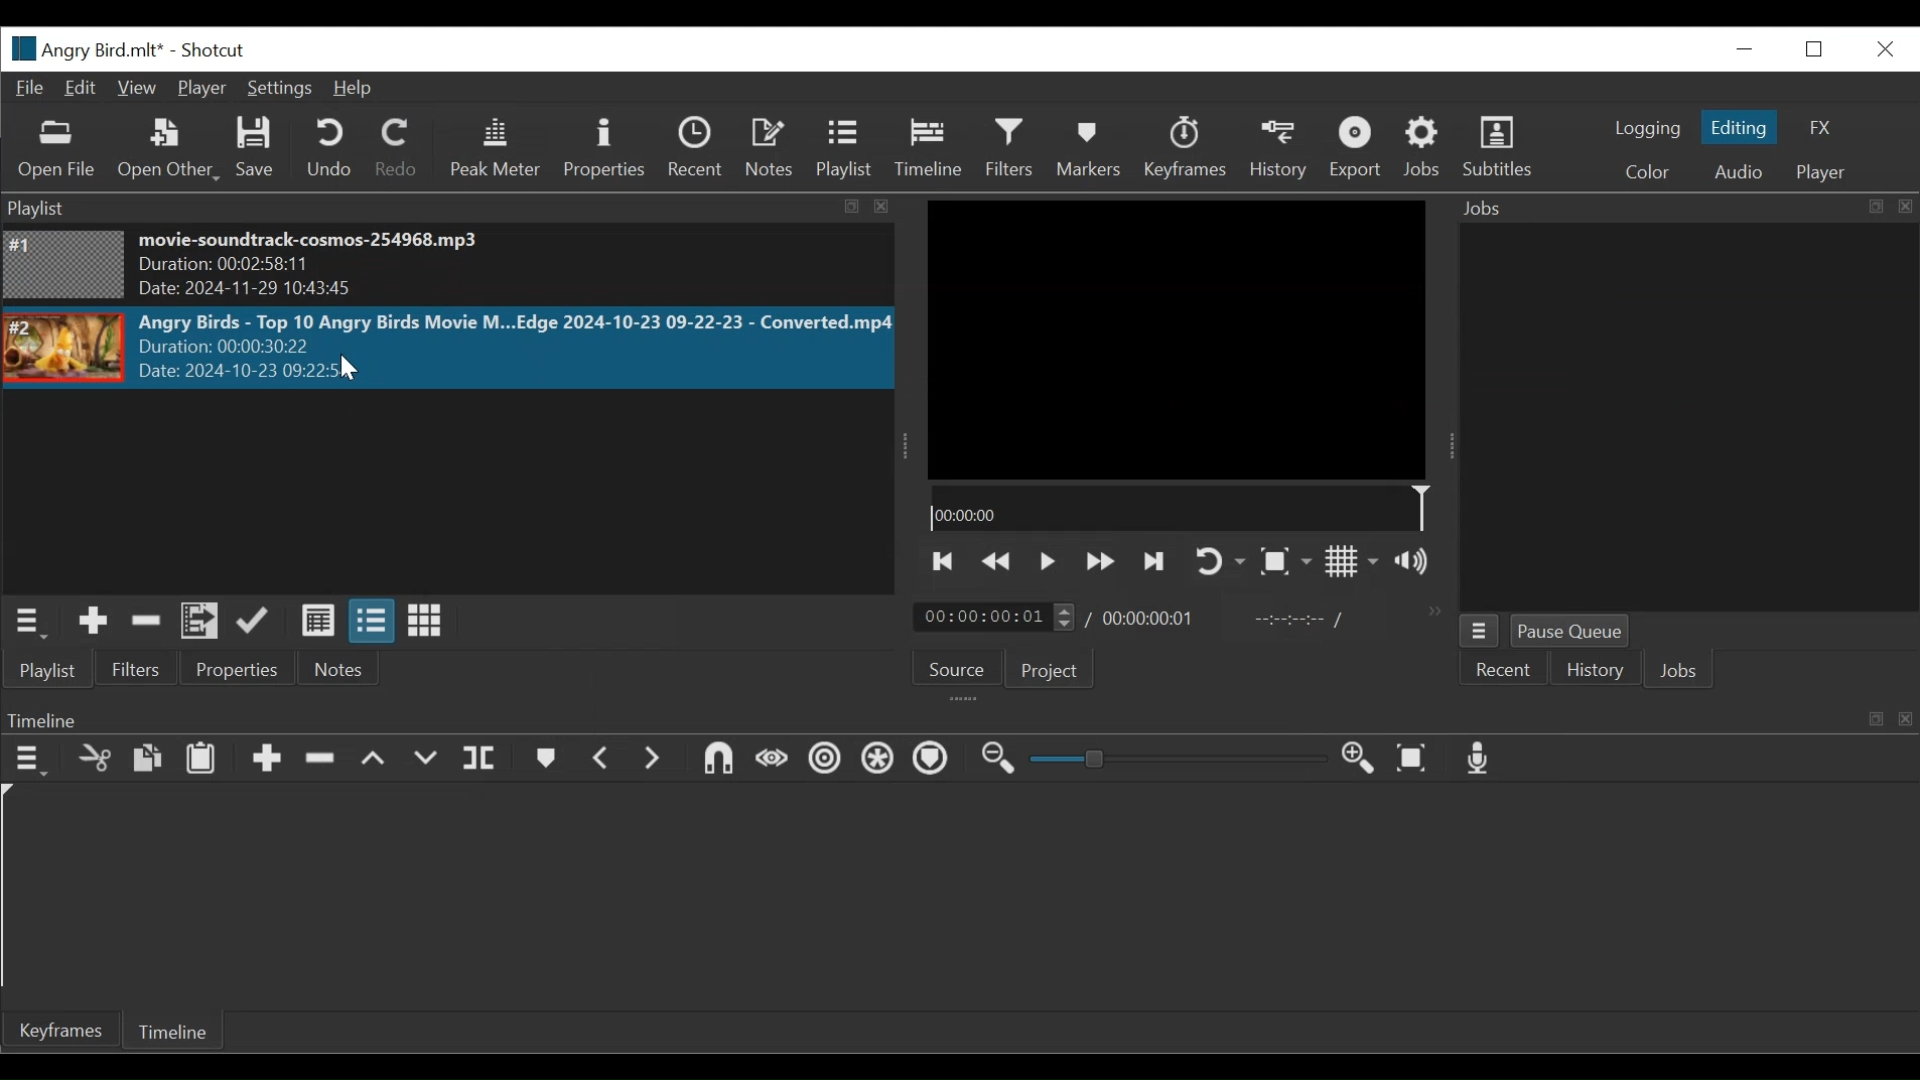 Image resolution: width=1920 pixels, height=1080 pixels. What do you see at coordinates (1156, 562) in the screenshot?
I see `Skip to the next point` at bounding box center [1156, 562].